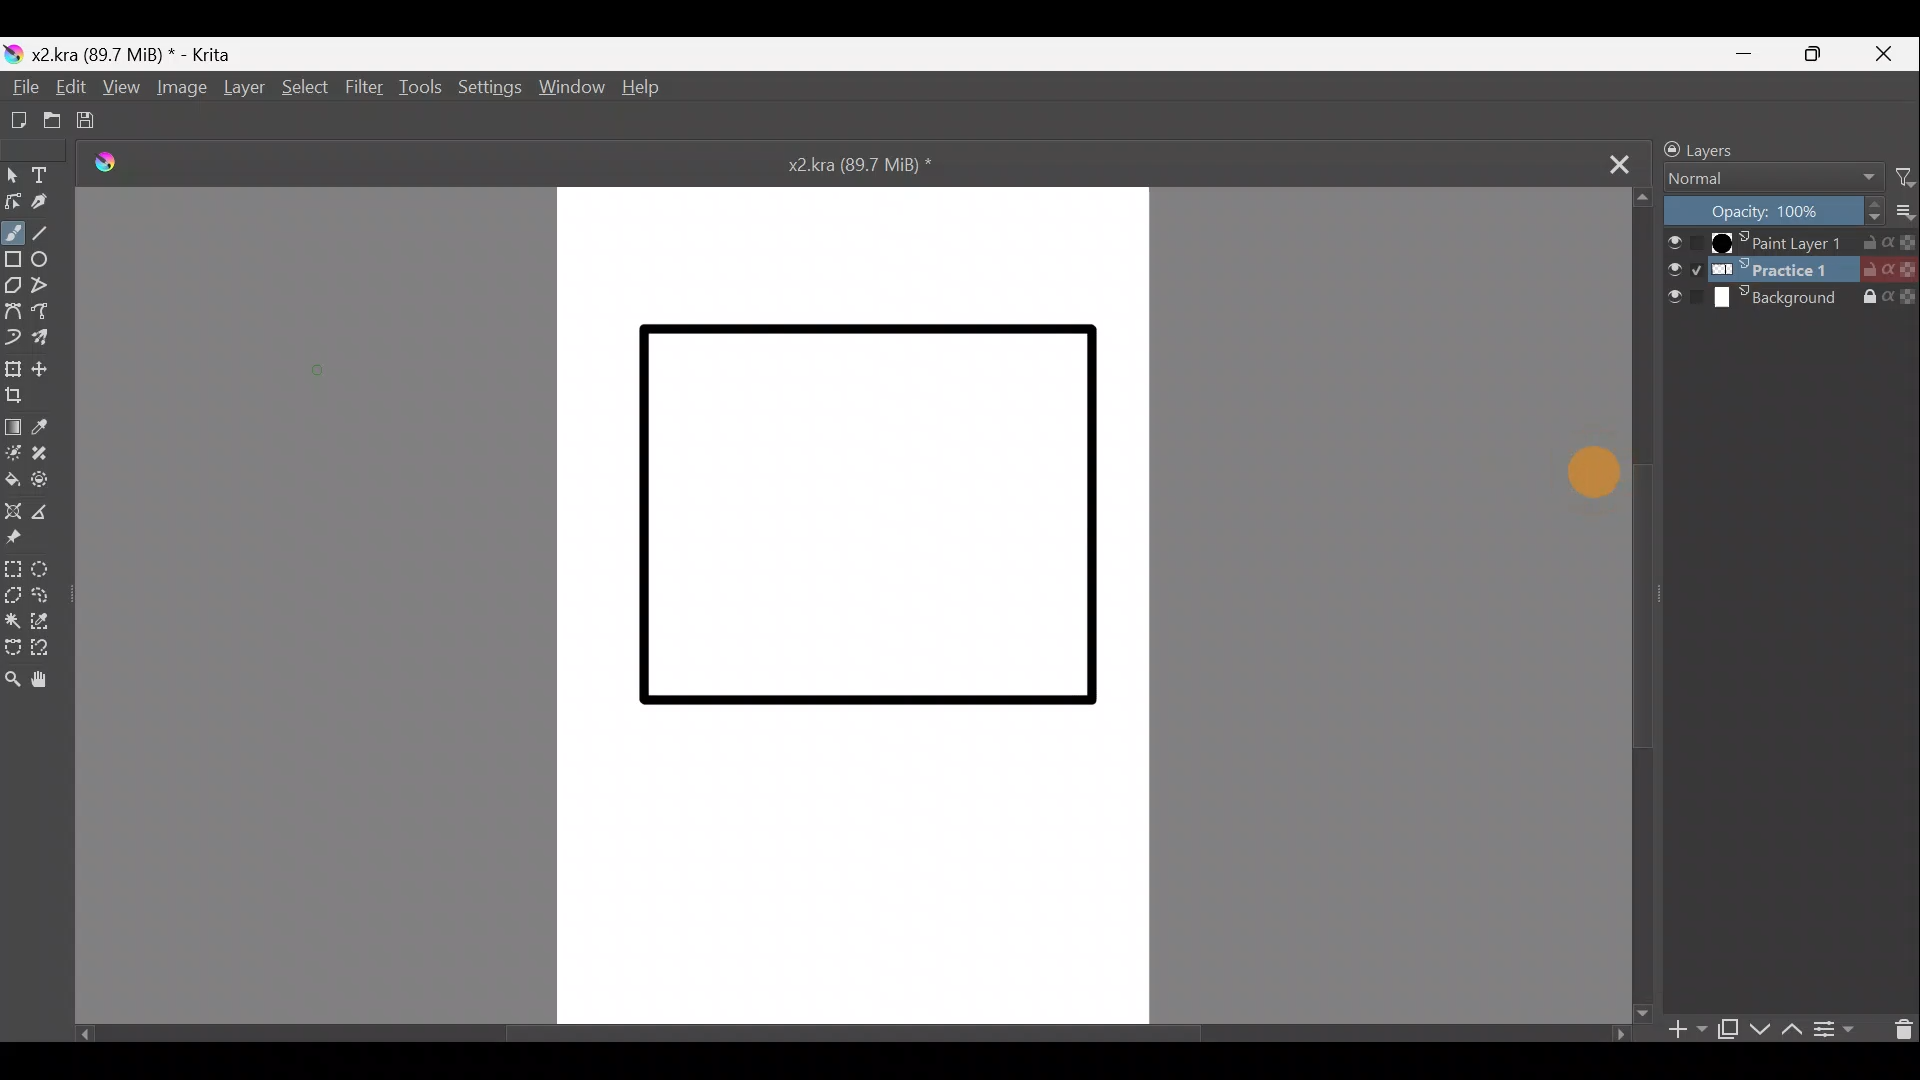  Describe the element at coordinates (12, 648) in the screenshot. I see `Bezier curve selection tool` at that location.